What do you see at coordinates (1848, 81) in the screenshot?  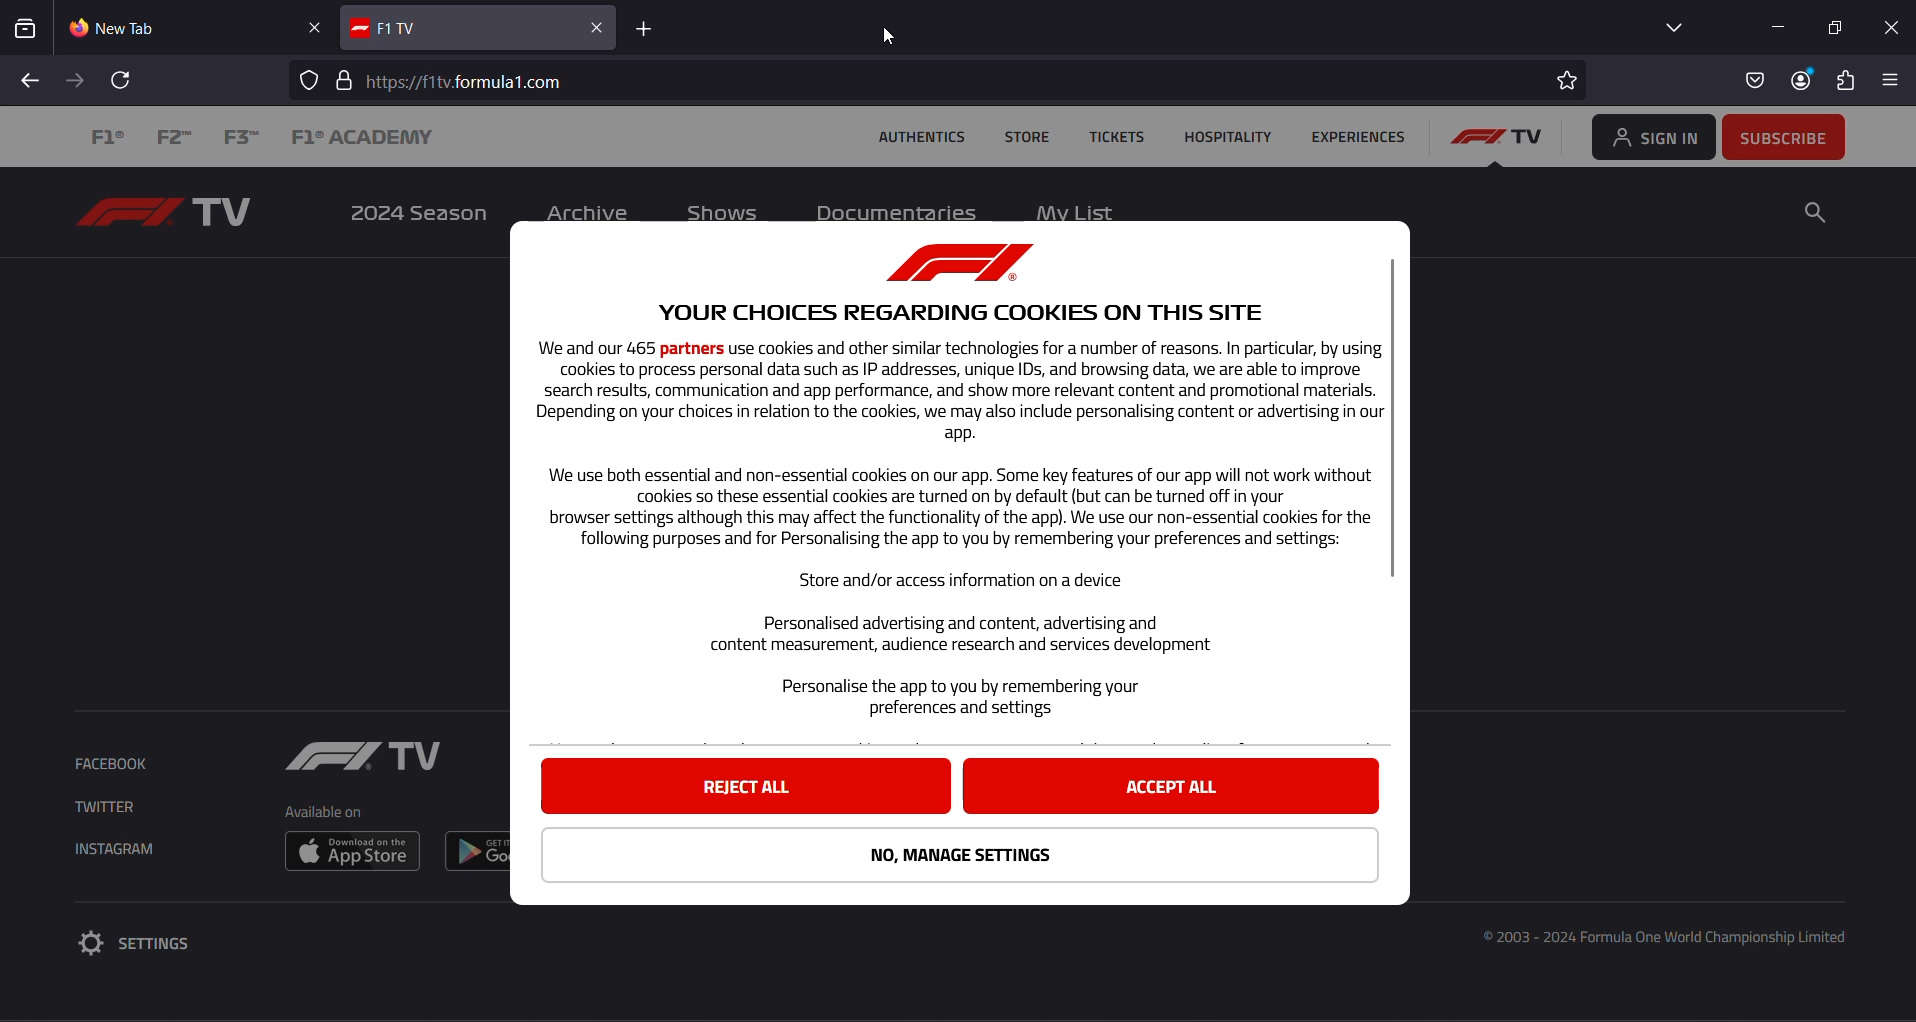 I see `extensions` at bounding box center [1848, 81].